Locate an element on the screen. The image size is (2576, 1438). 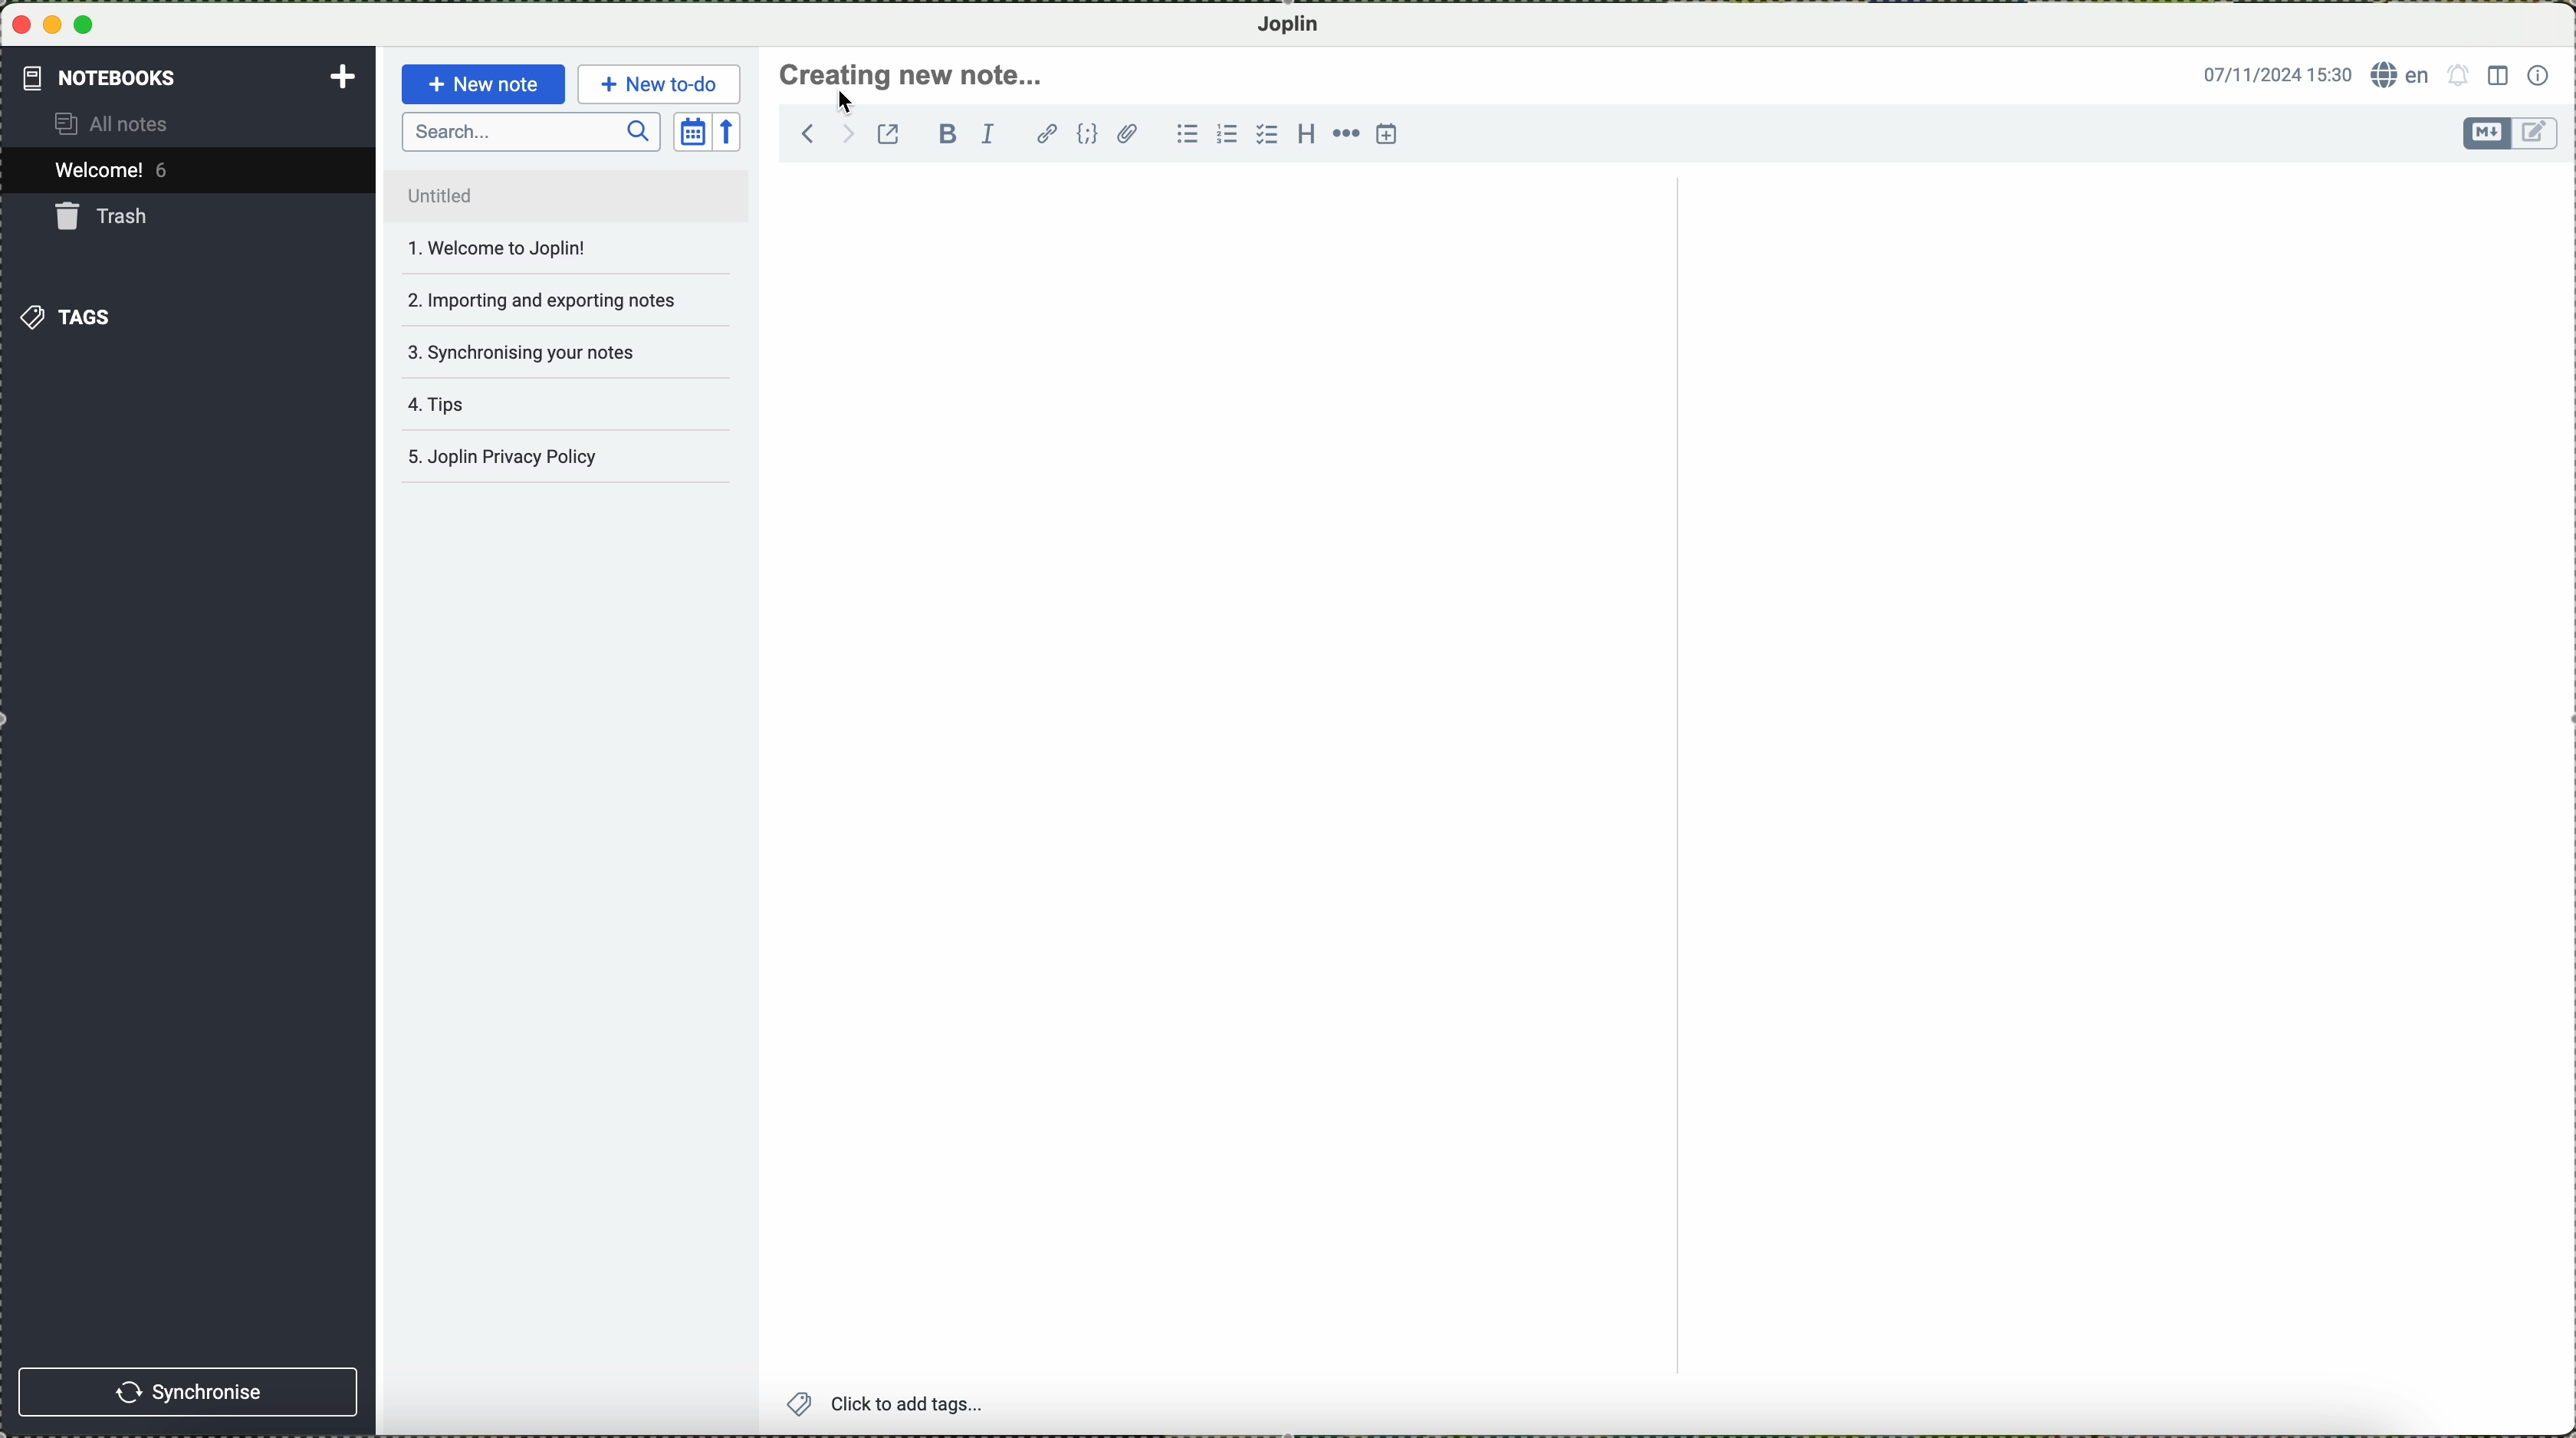
tips is located at coordinates (528, 412).